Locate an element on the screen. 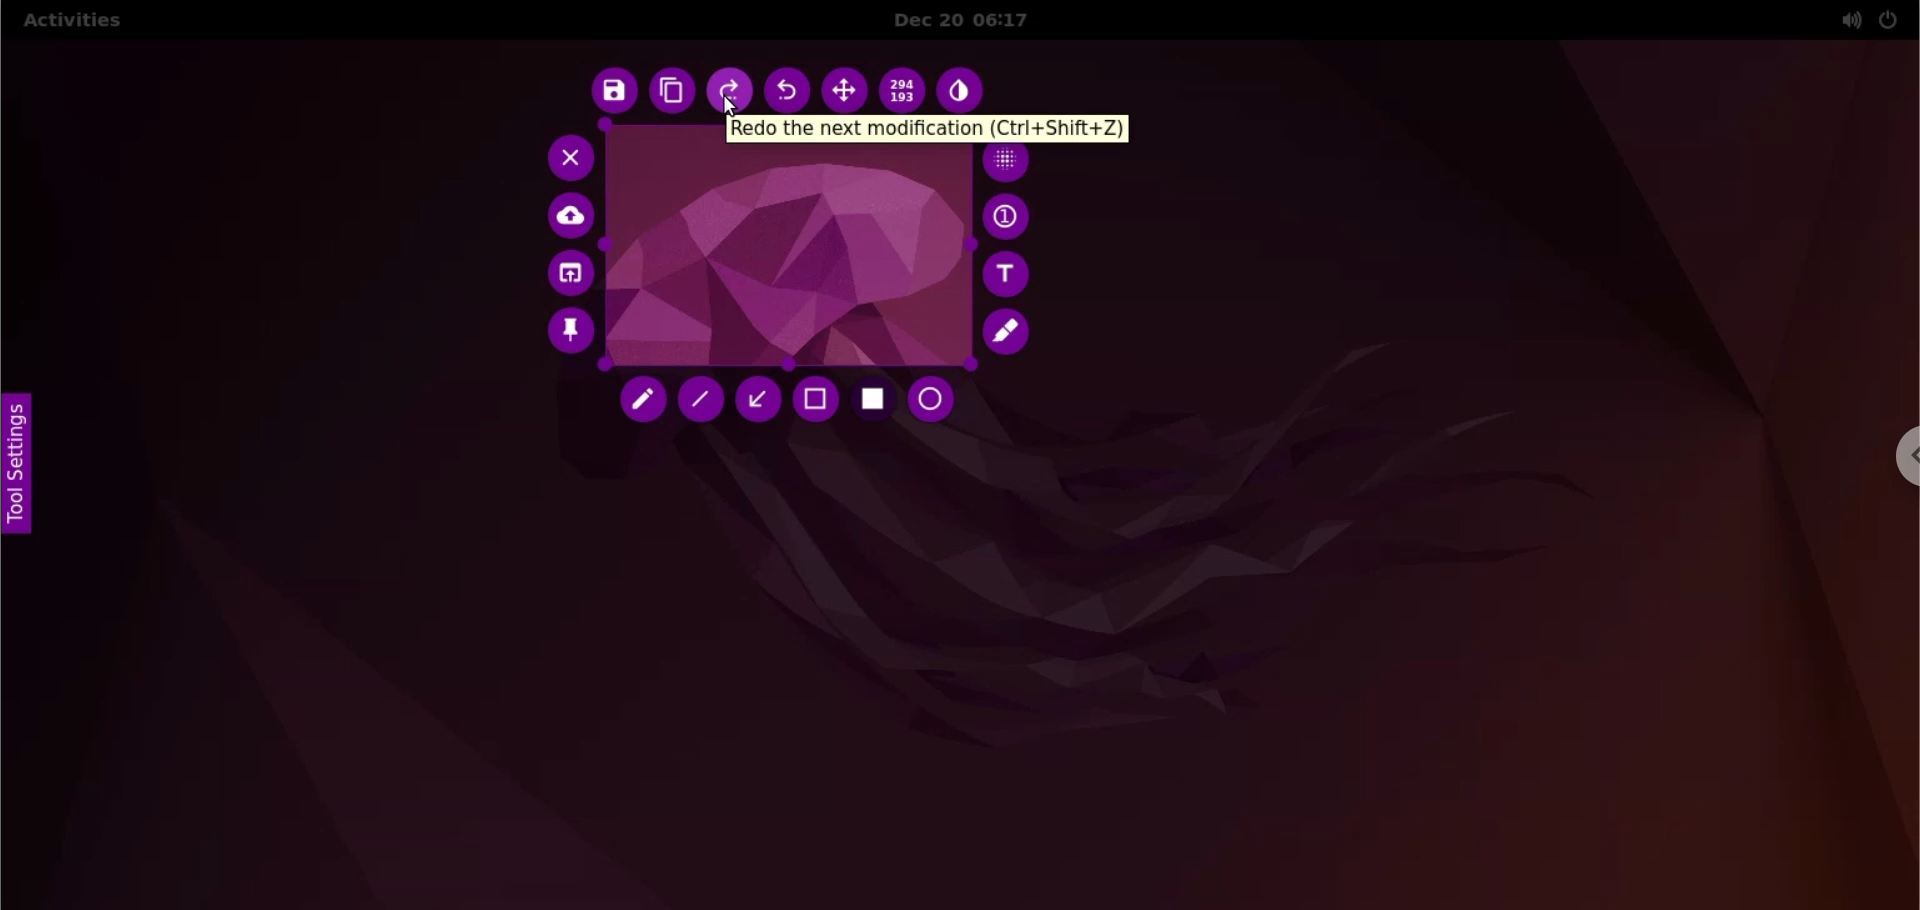 Image resolution: width=1920 pixels, height=910 pixels. move selection is located at coordinates (844, 91).